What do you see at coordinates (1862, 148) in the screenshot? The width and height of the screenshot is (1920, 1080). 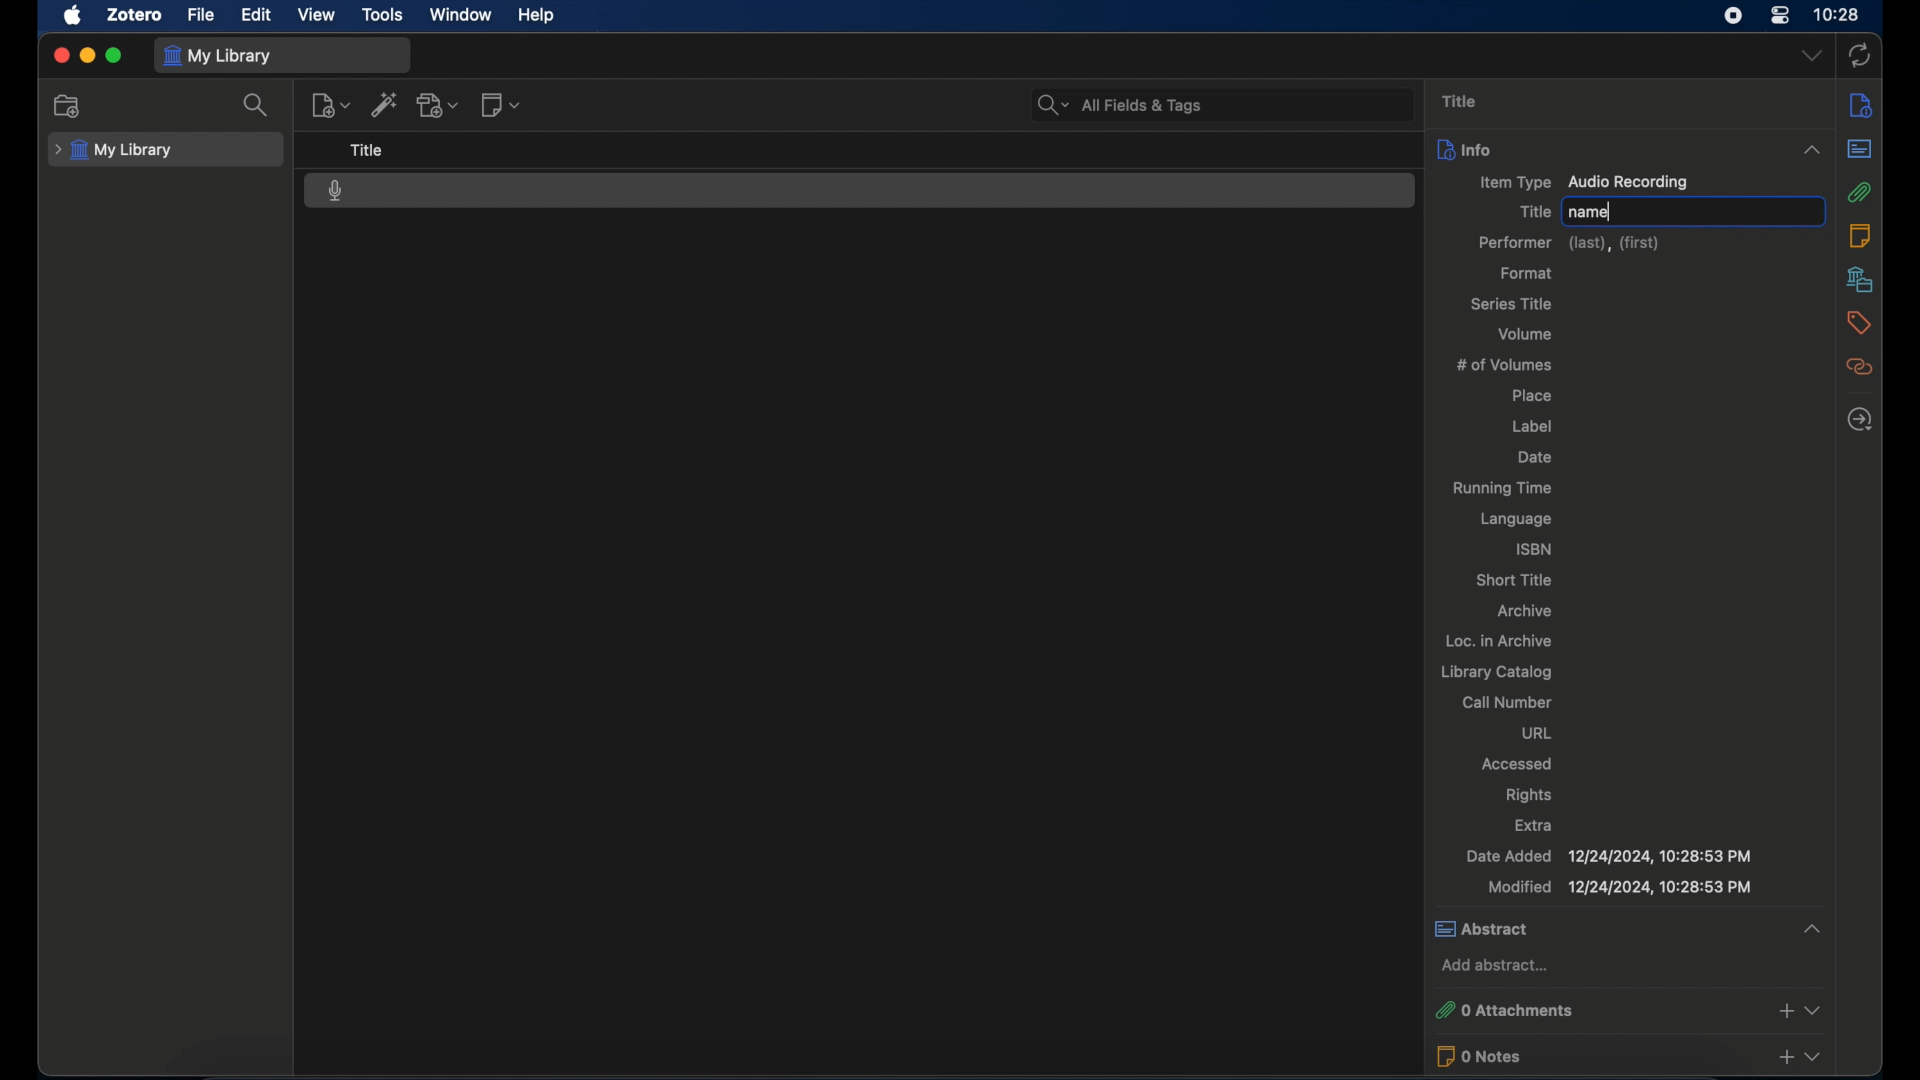 I see `abstract` at bounding box center [1862, 148].